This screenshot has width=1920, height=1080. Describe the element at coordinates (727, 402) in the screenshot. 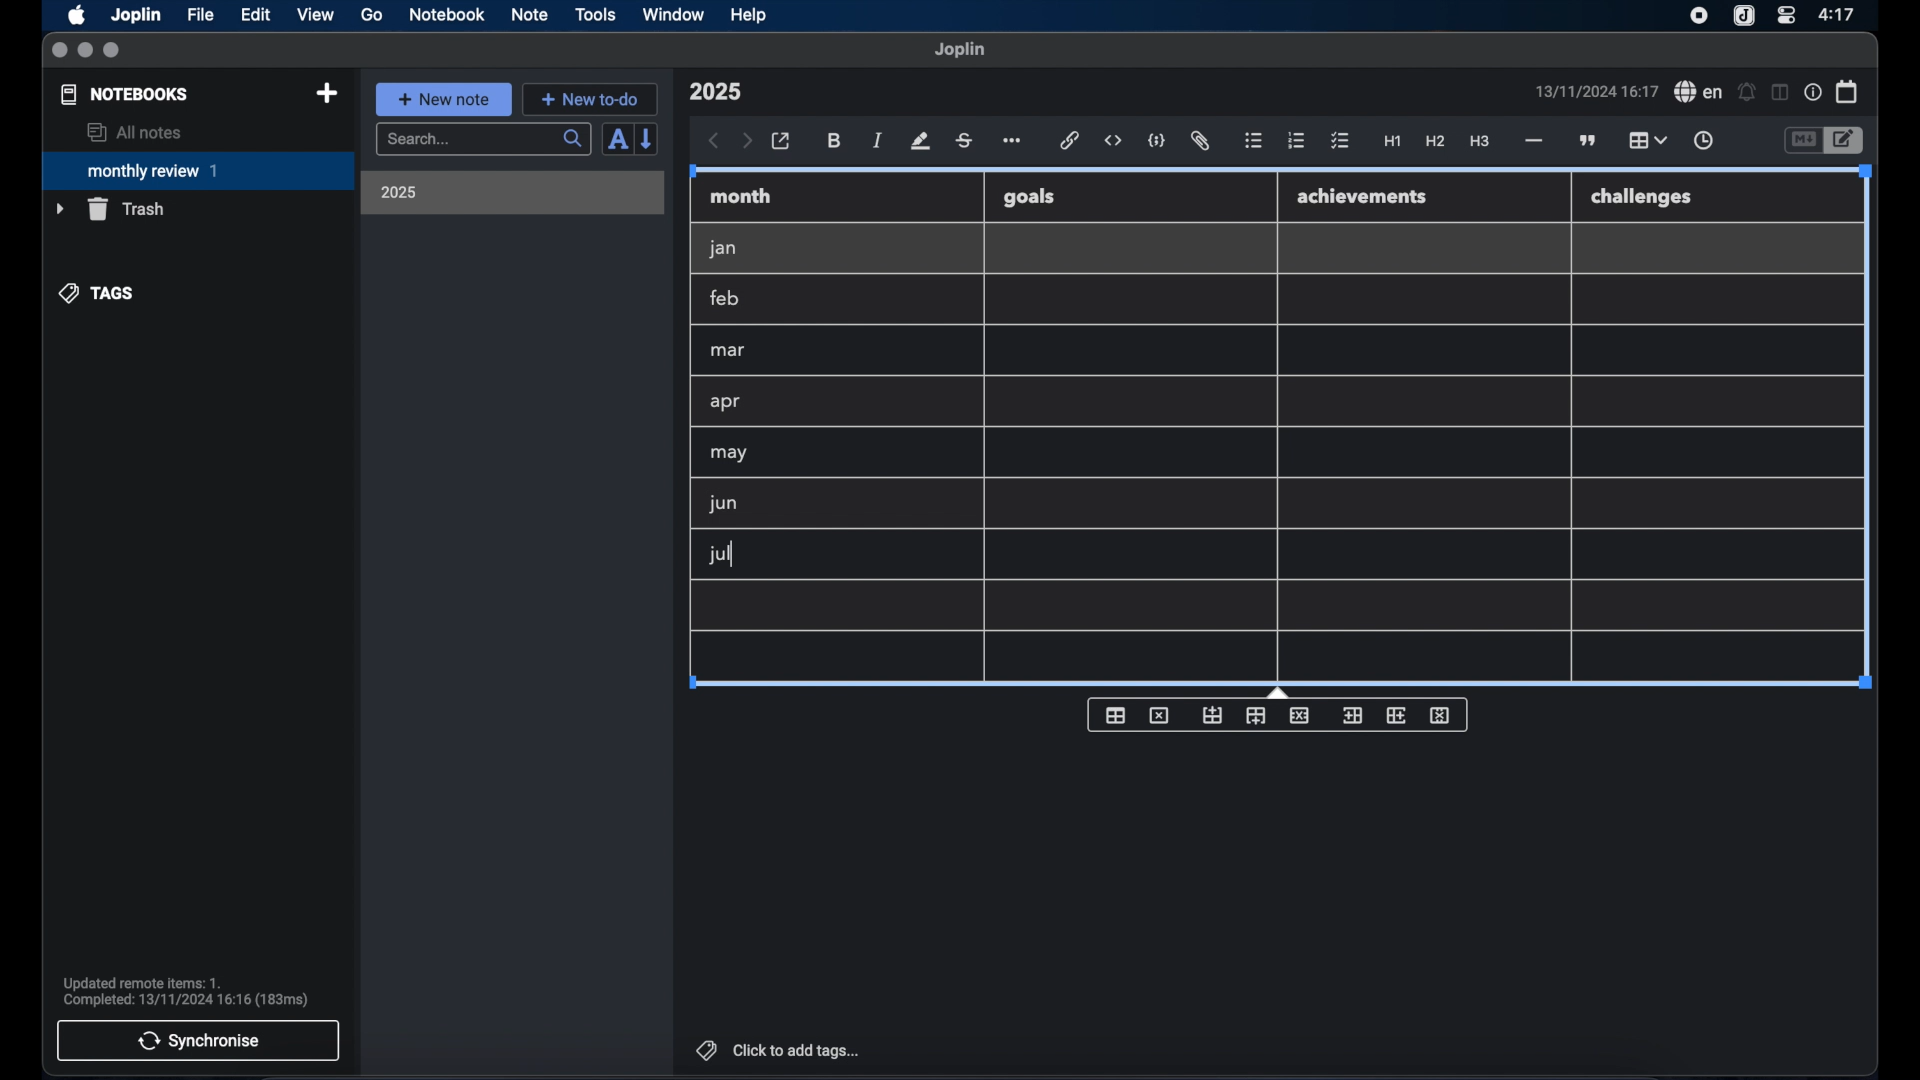

I see `apr` at that location.